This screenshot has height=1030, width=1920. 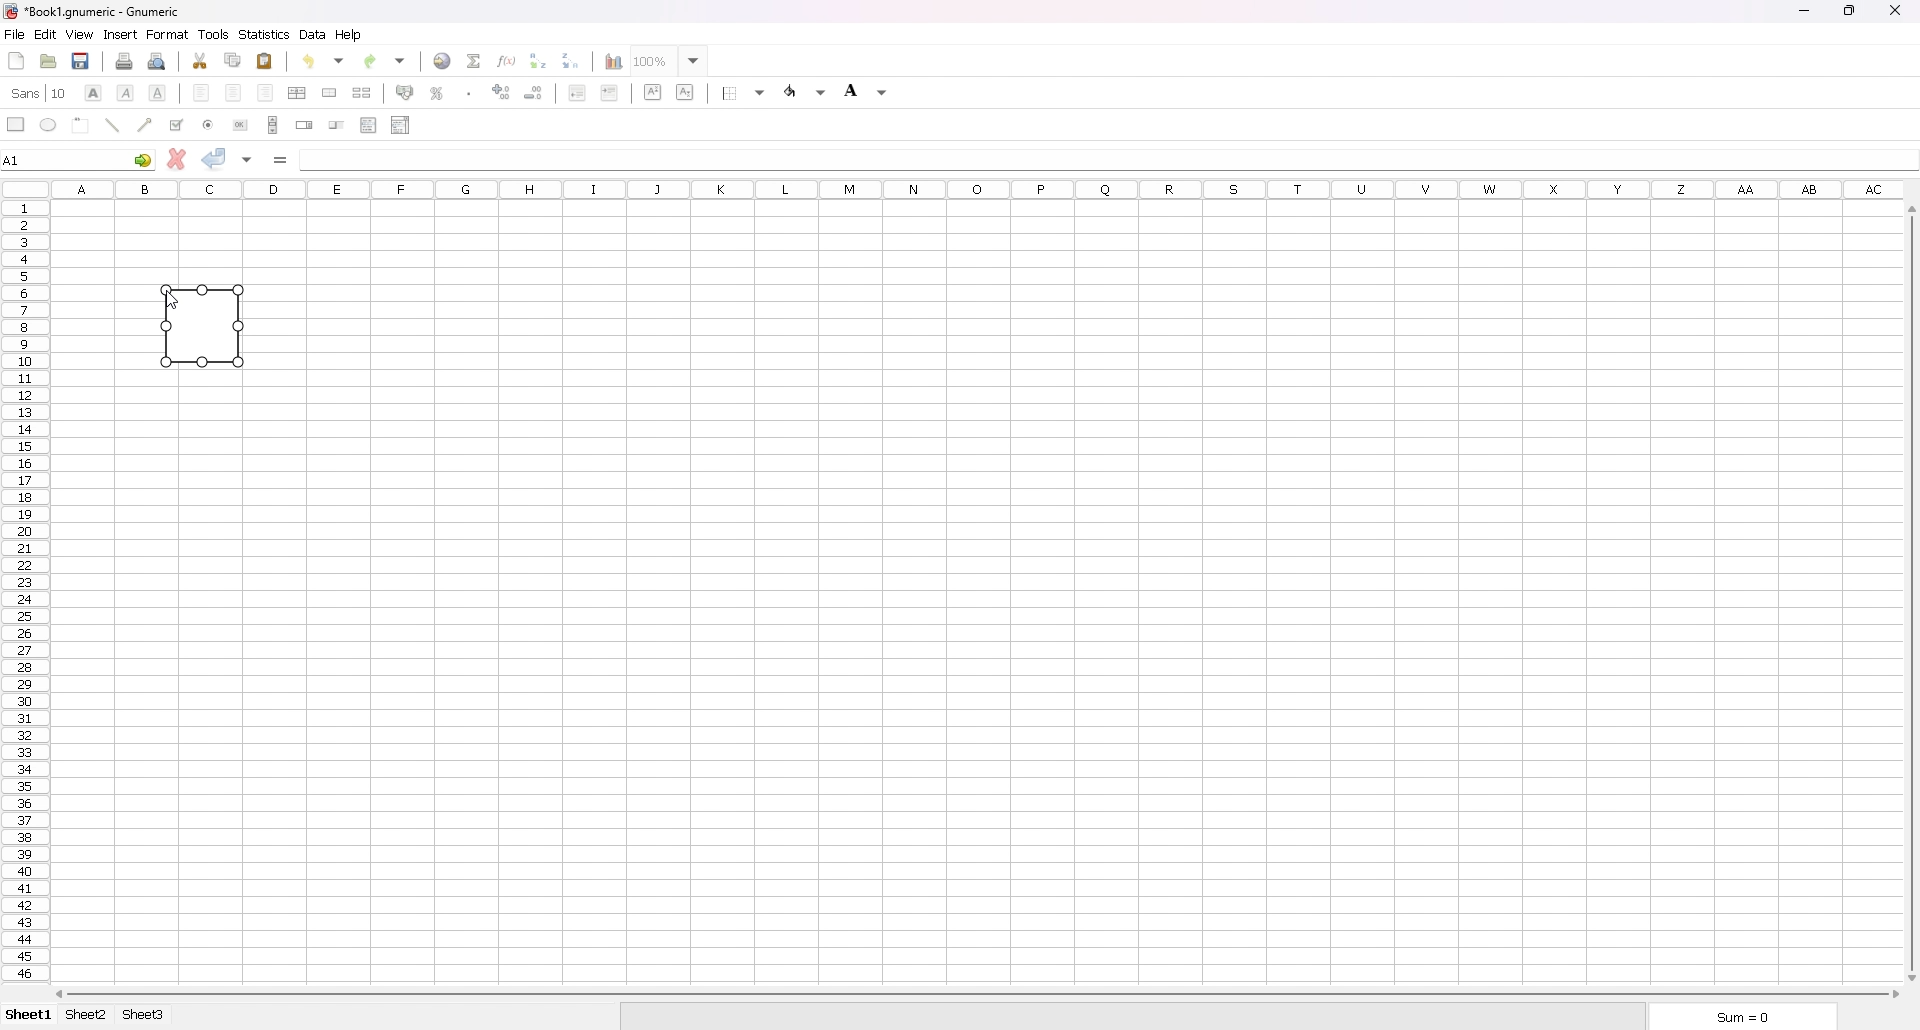 I want to click on sum=0, so click(x=1755, y=1019).